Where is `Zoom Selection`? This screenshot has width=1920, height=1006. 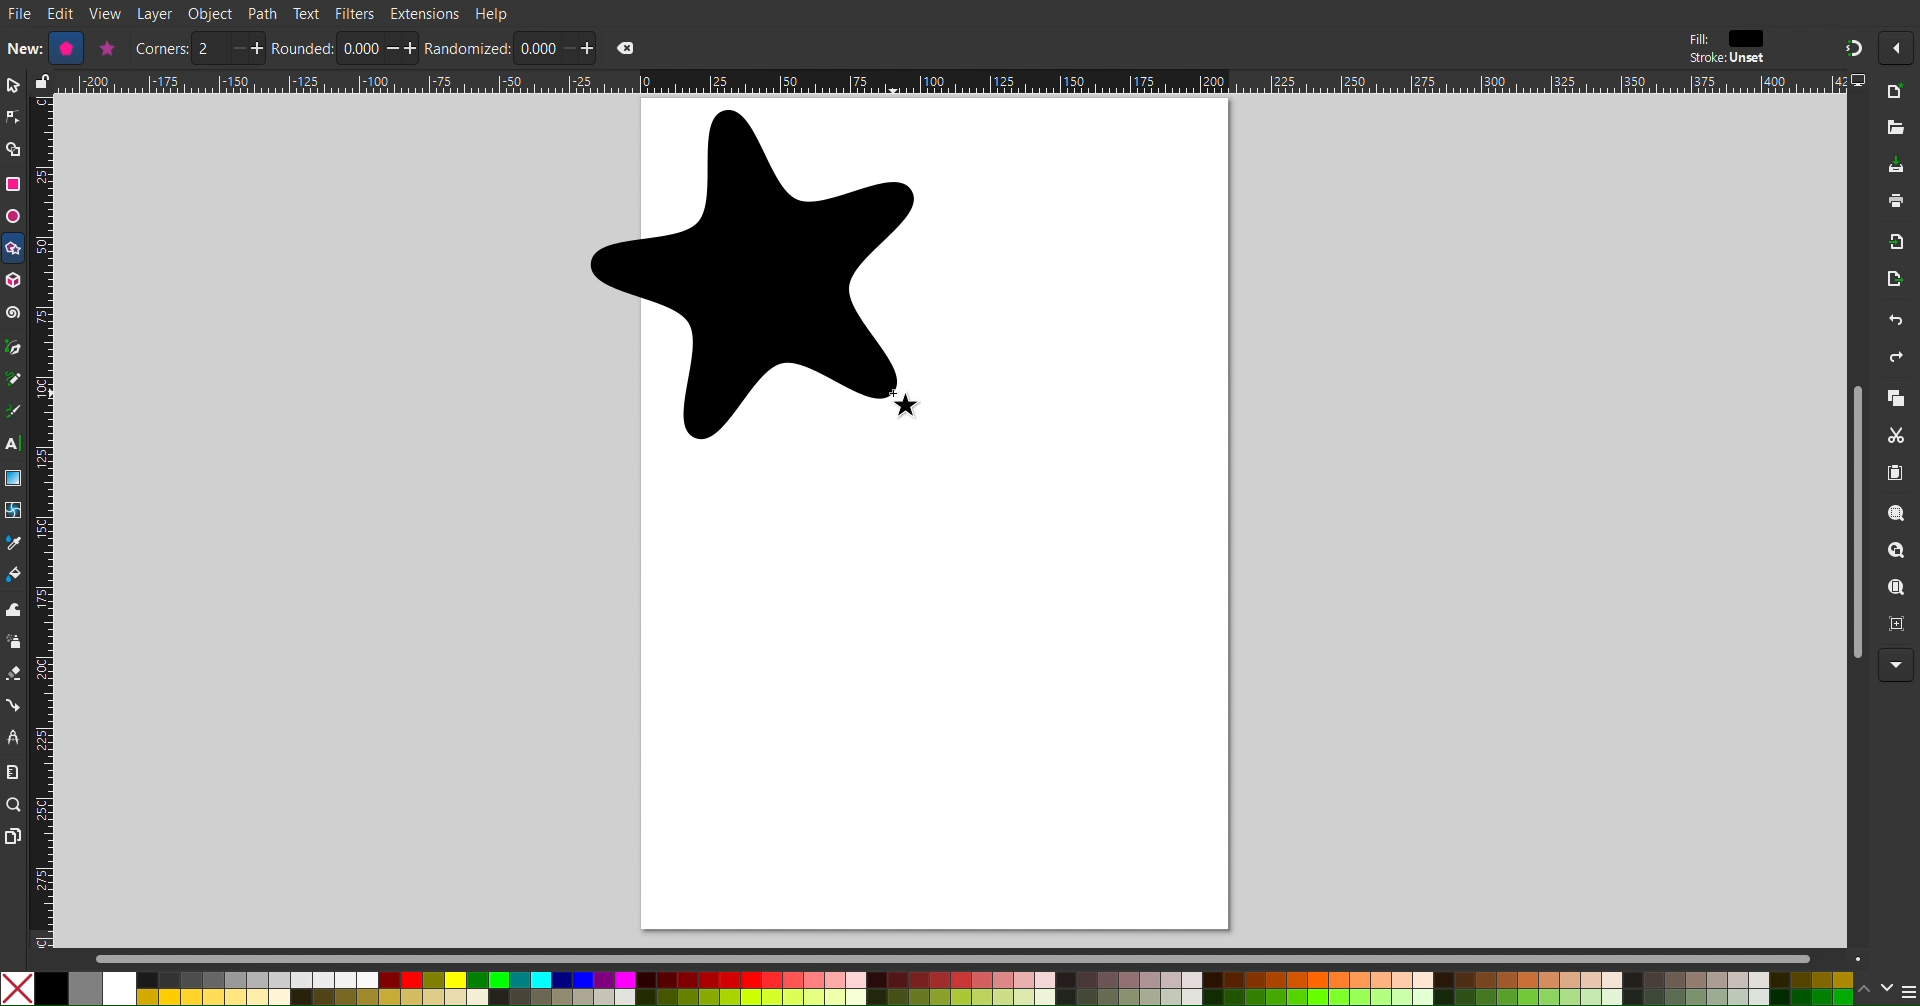 Zoom Selection is located at coordinates (1898, 516).